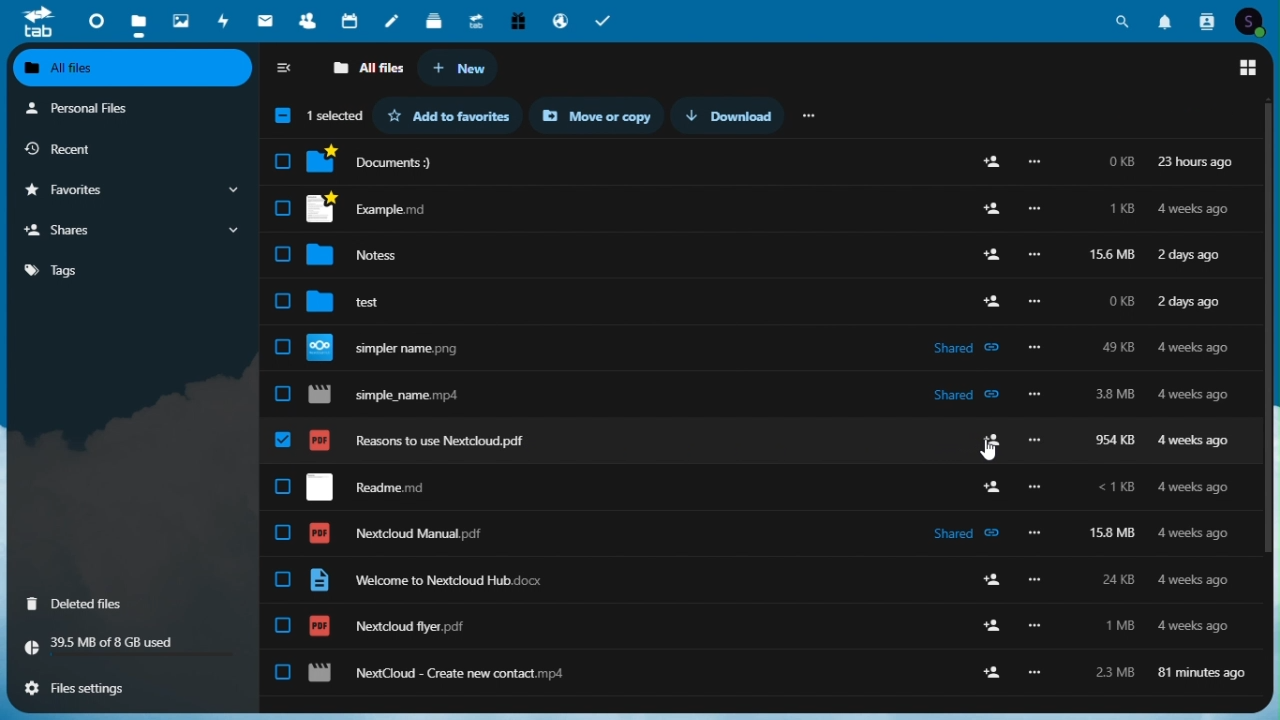  What do you see at coordinates (1115, 533) in the screenshot?
I see `15.8 mb` at bounding box center [1115, 533].